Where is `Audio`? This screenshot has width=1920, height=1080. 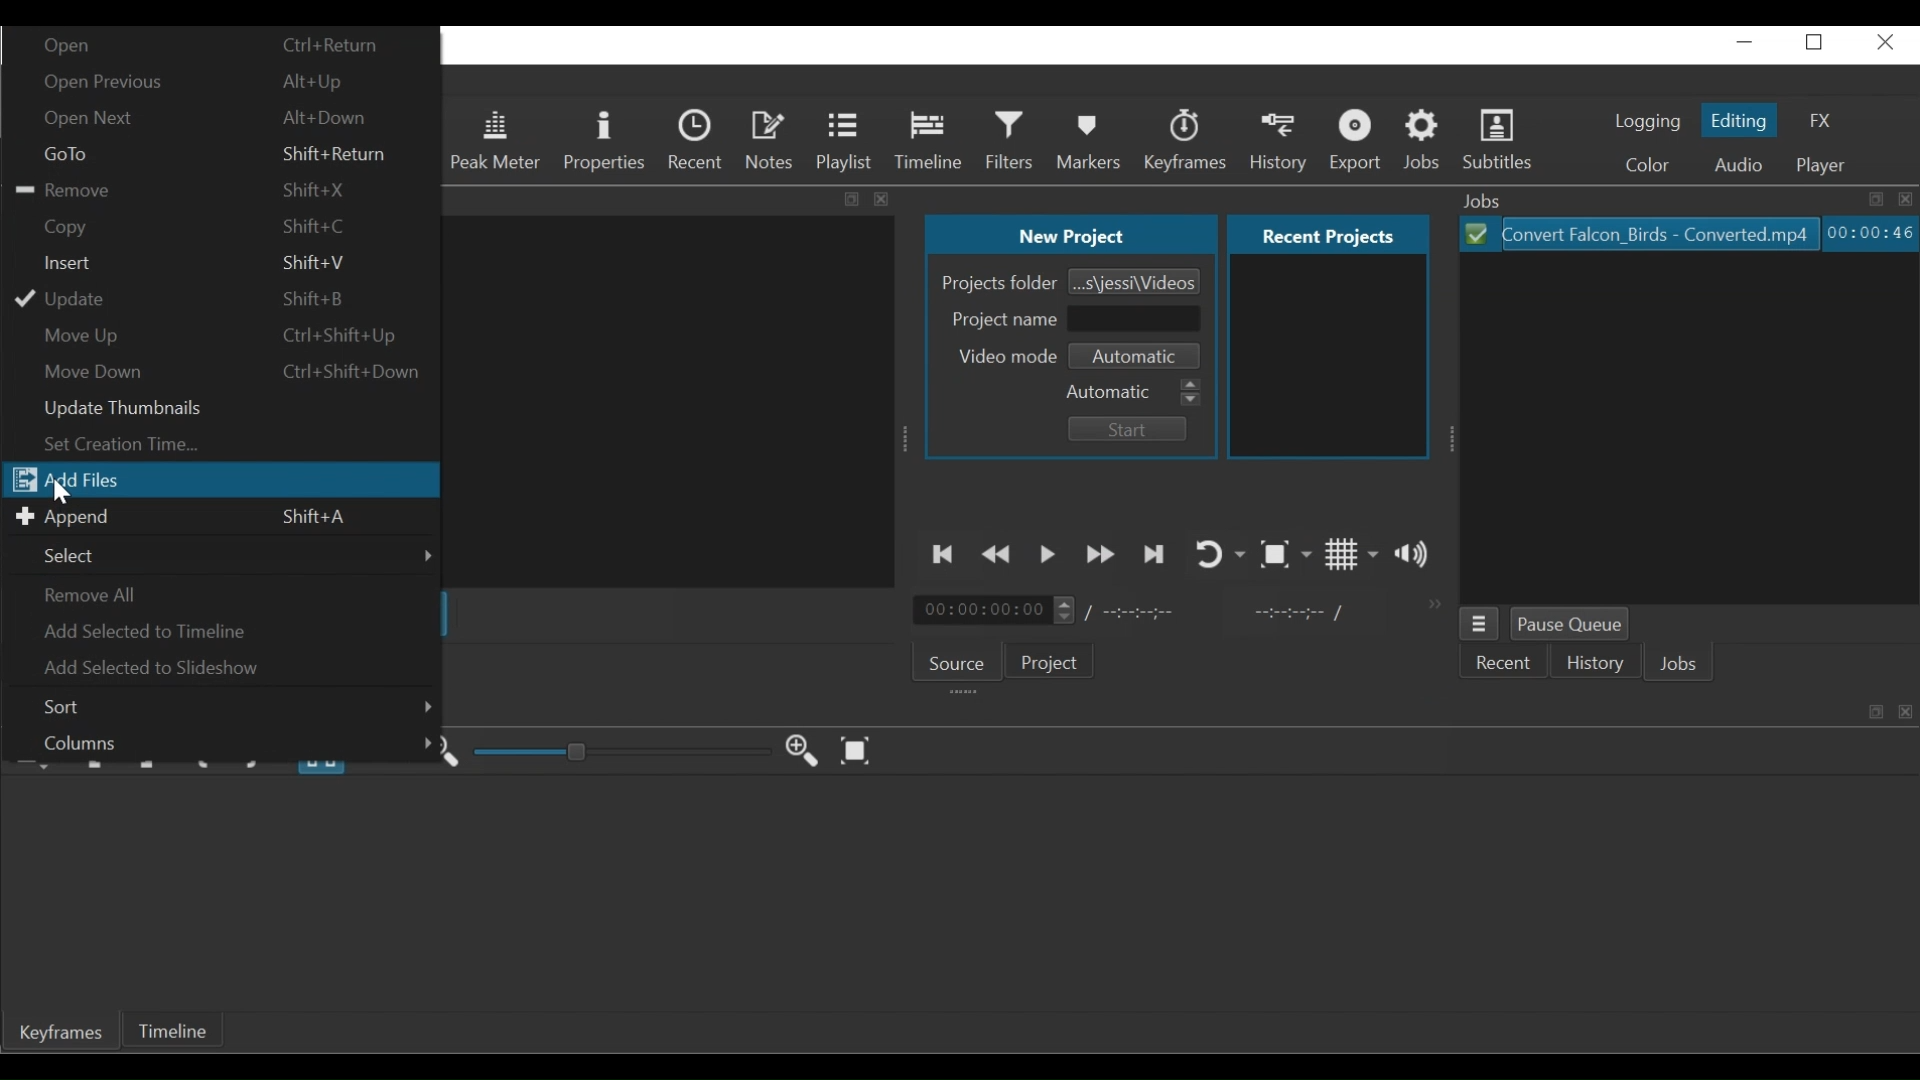 Audio is located at coordinates (1742, 165).